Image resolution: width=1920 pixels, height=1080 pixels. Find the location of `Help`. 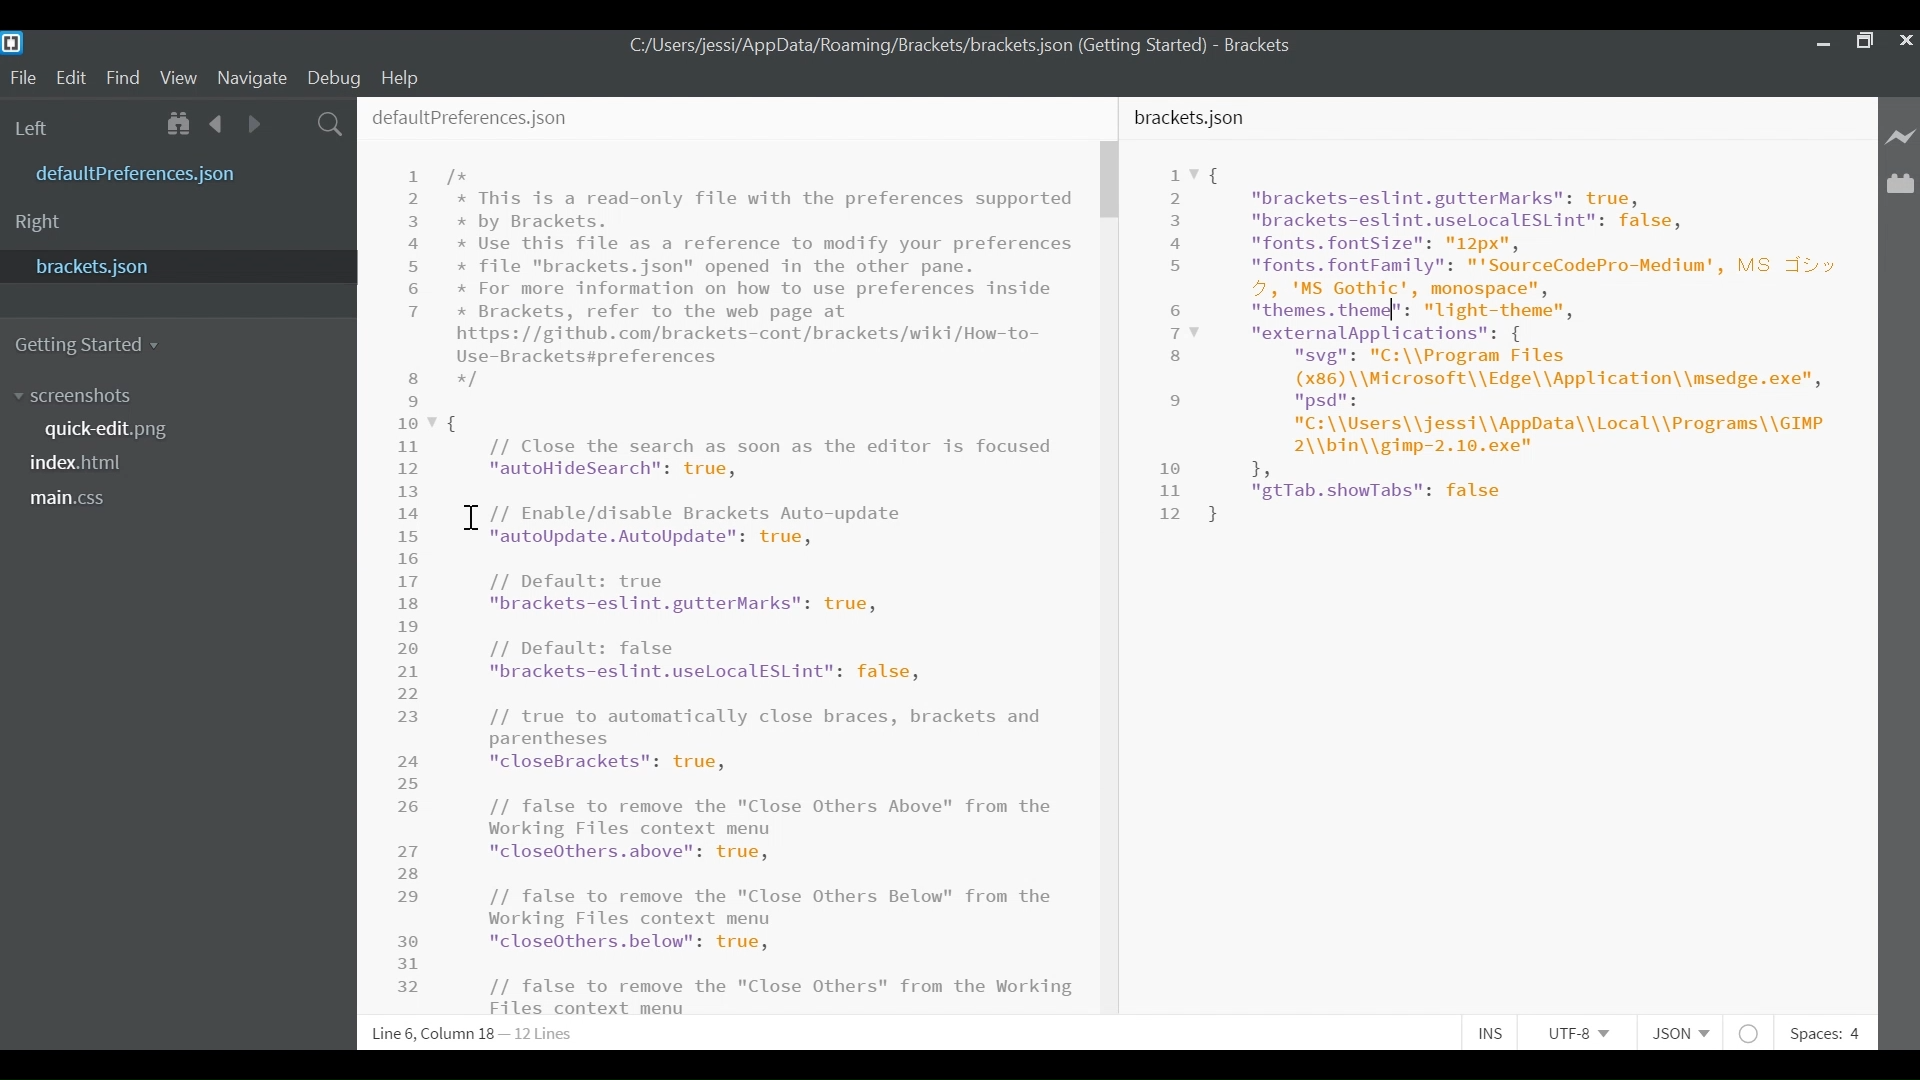

Help is located at coordinates (410, 77).